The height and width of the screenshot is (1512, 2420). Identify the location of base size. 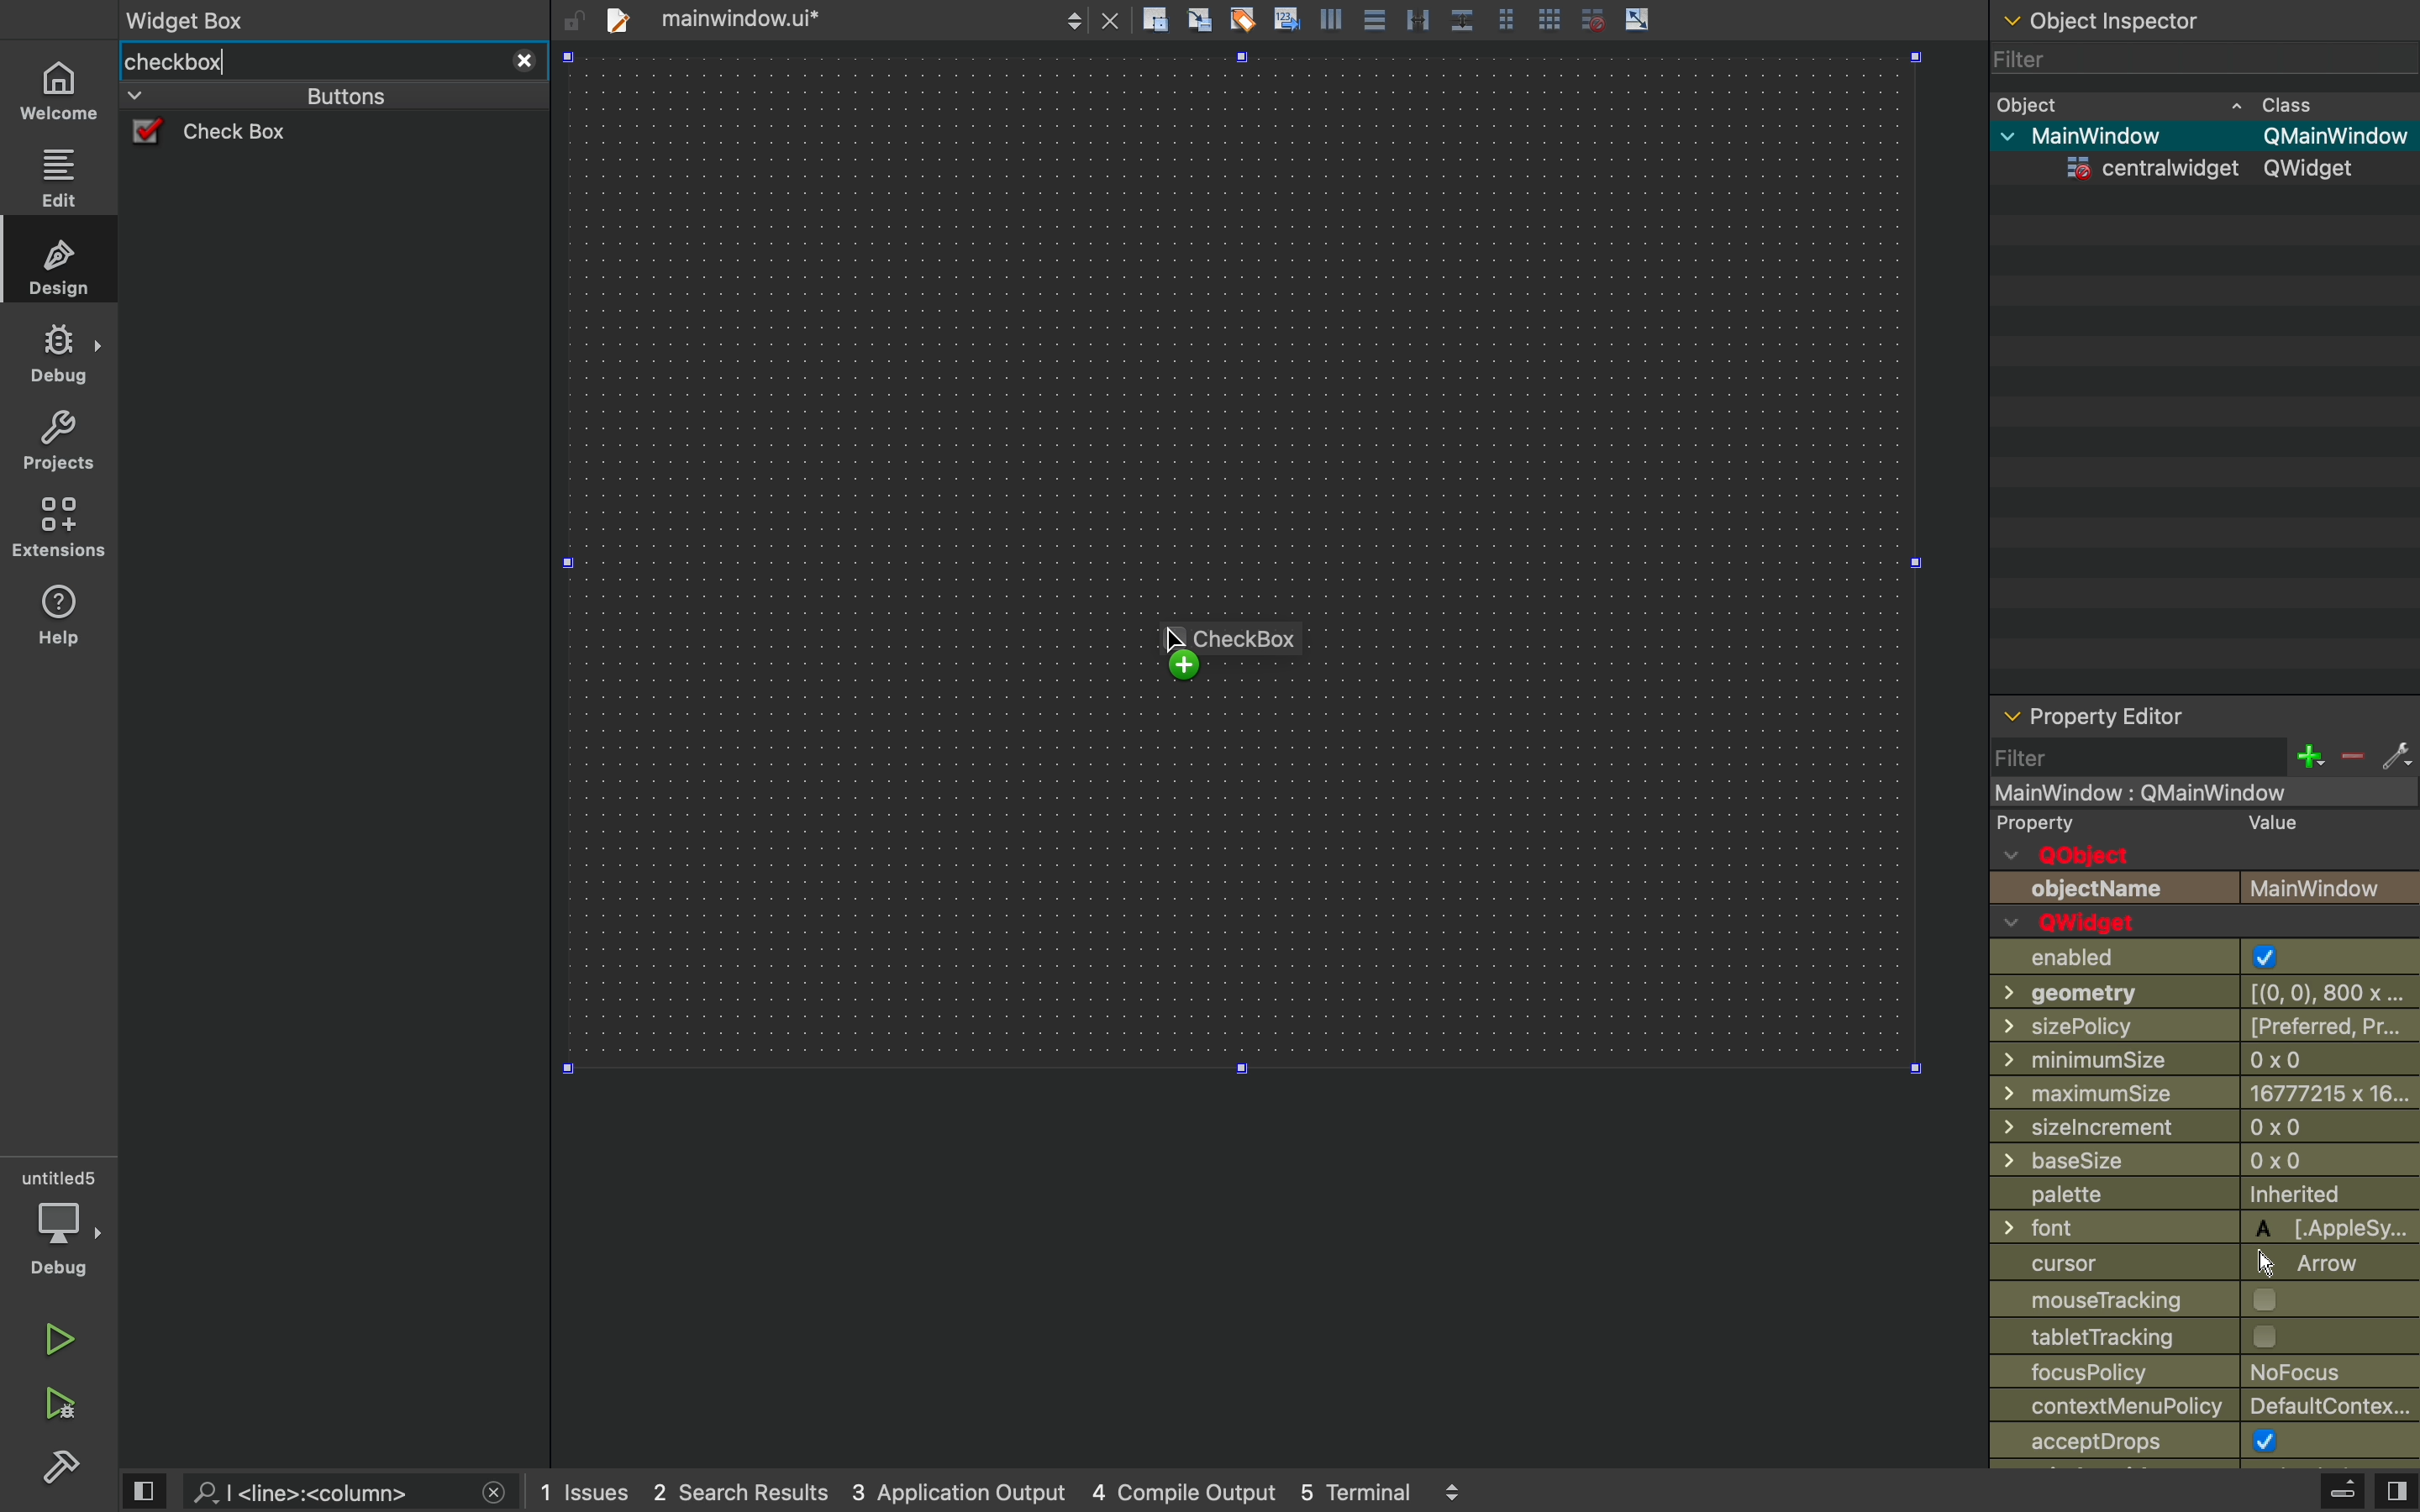
(2207, 1163).